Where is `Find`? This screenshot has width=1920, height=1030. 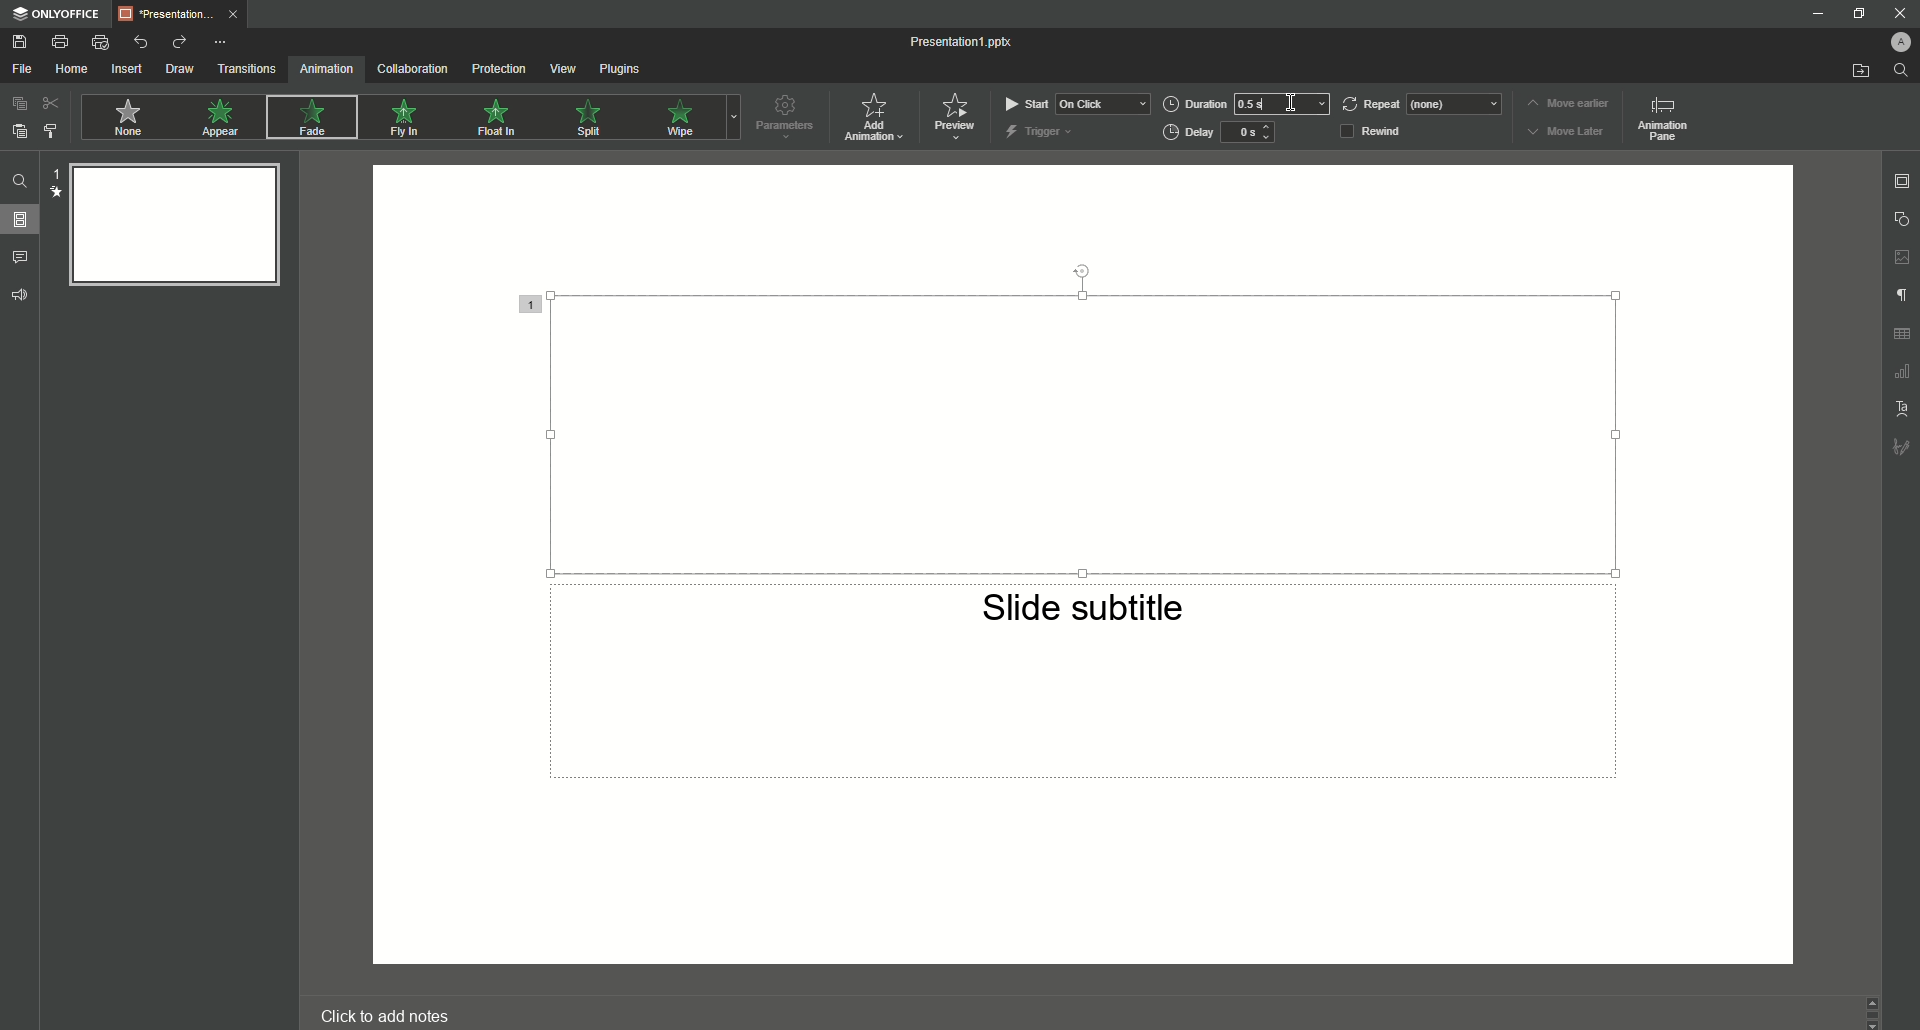 Find is located at coordinates (1901, 69).